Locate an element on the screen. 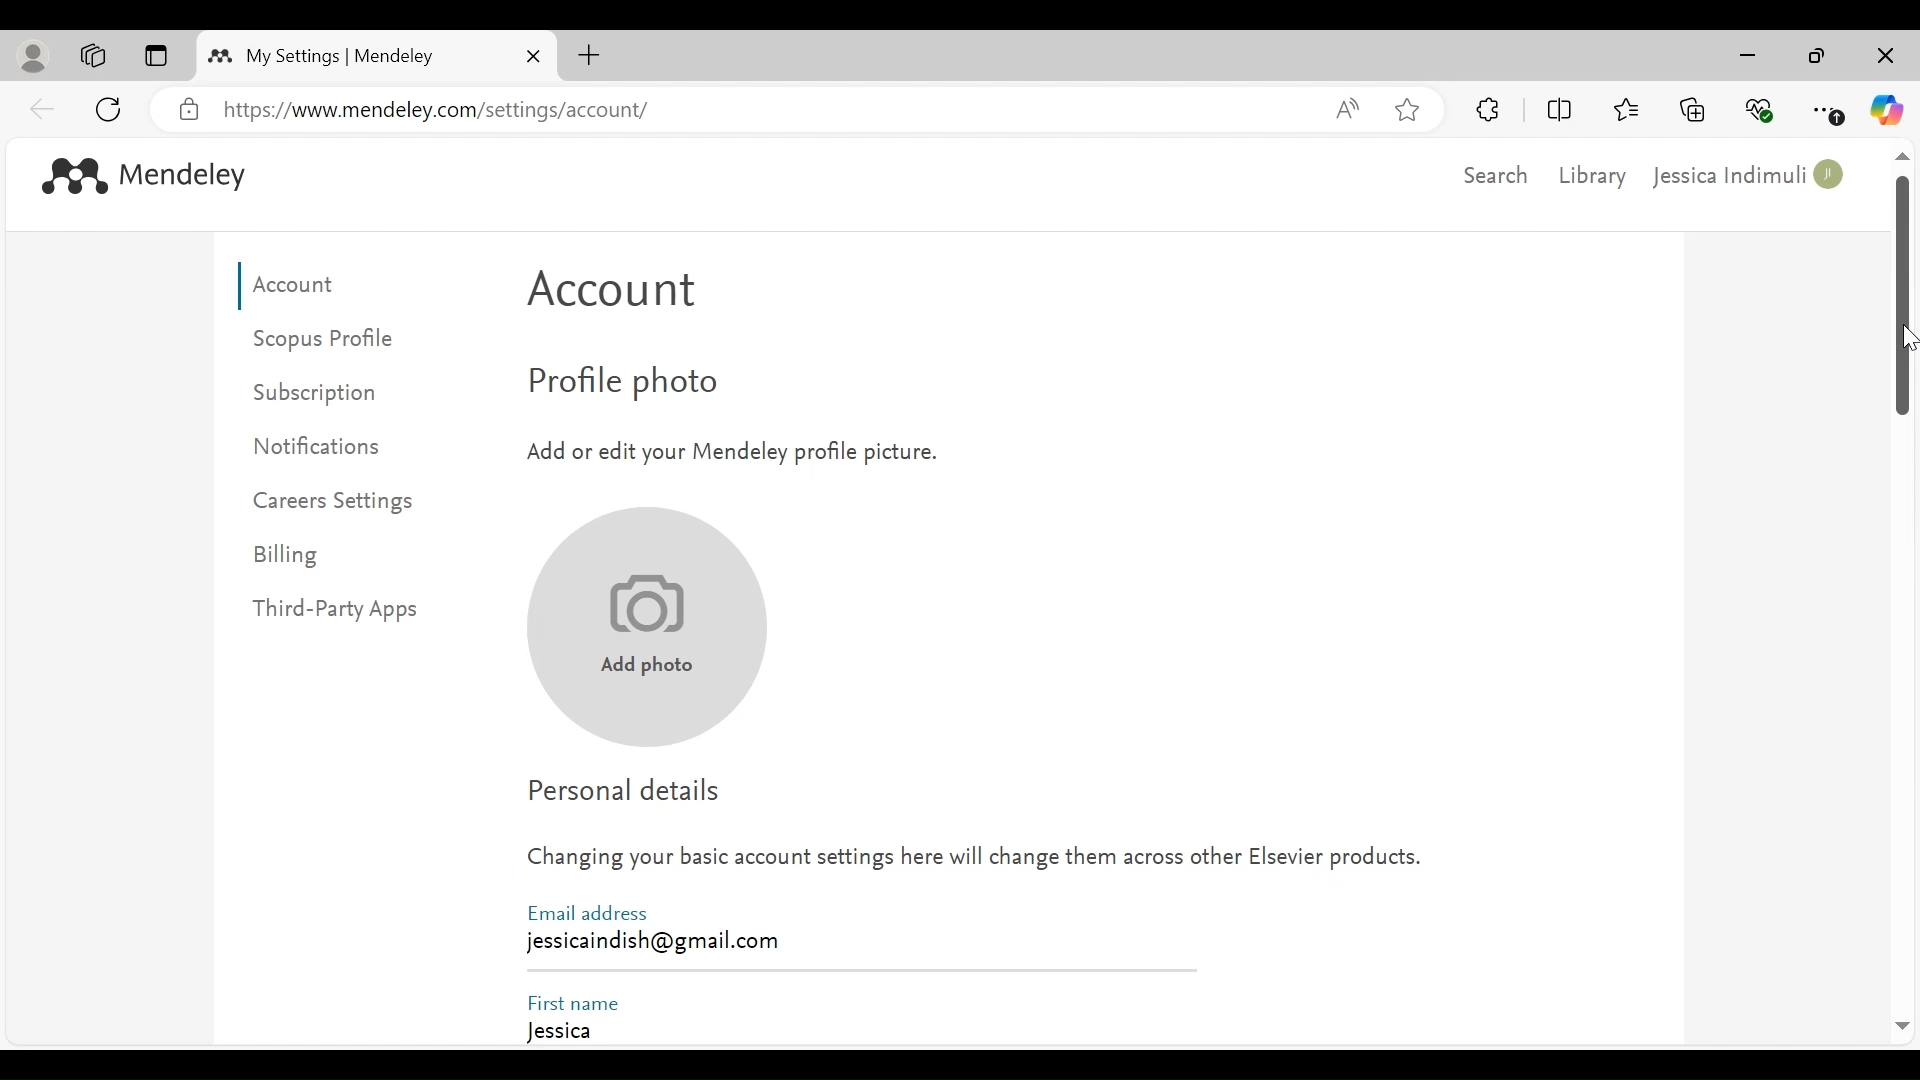 The image size is (1920, 1080). Cursor is located at coordinates (1907, 338).